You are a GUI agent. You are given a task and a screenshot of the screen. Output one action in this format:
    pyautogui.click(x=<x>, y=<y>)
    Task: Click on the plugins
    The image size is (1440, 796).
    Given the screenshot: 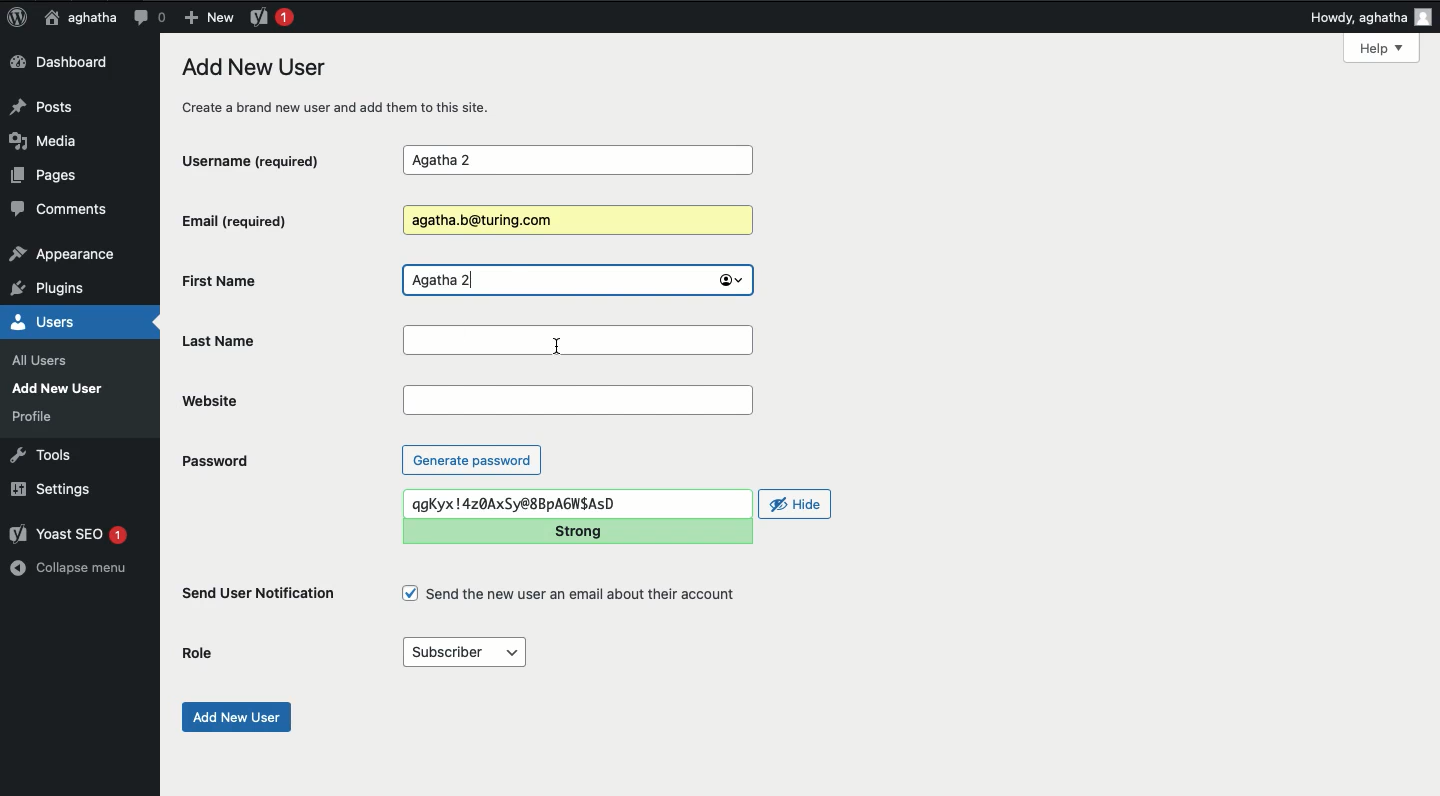 What is the action you would take?
    pyautogui.click(x=58, y=289)
    